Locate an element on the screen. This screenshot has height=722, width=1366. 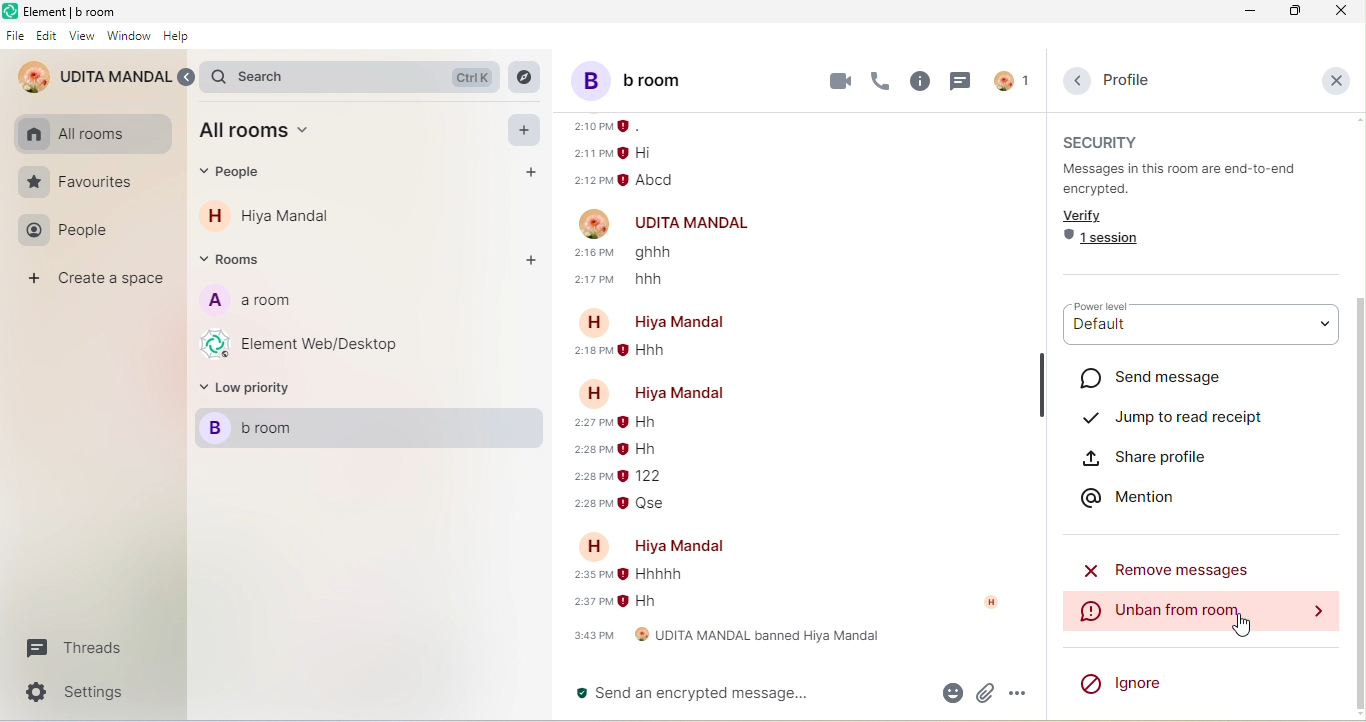
add  is located at coordinates (527, 130).